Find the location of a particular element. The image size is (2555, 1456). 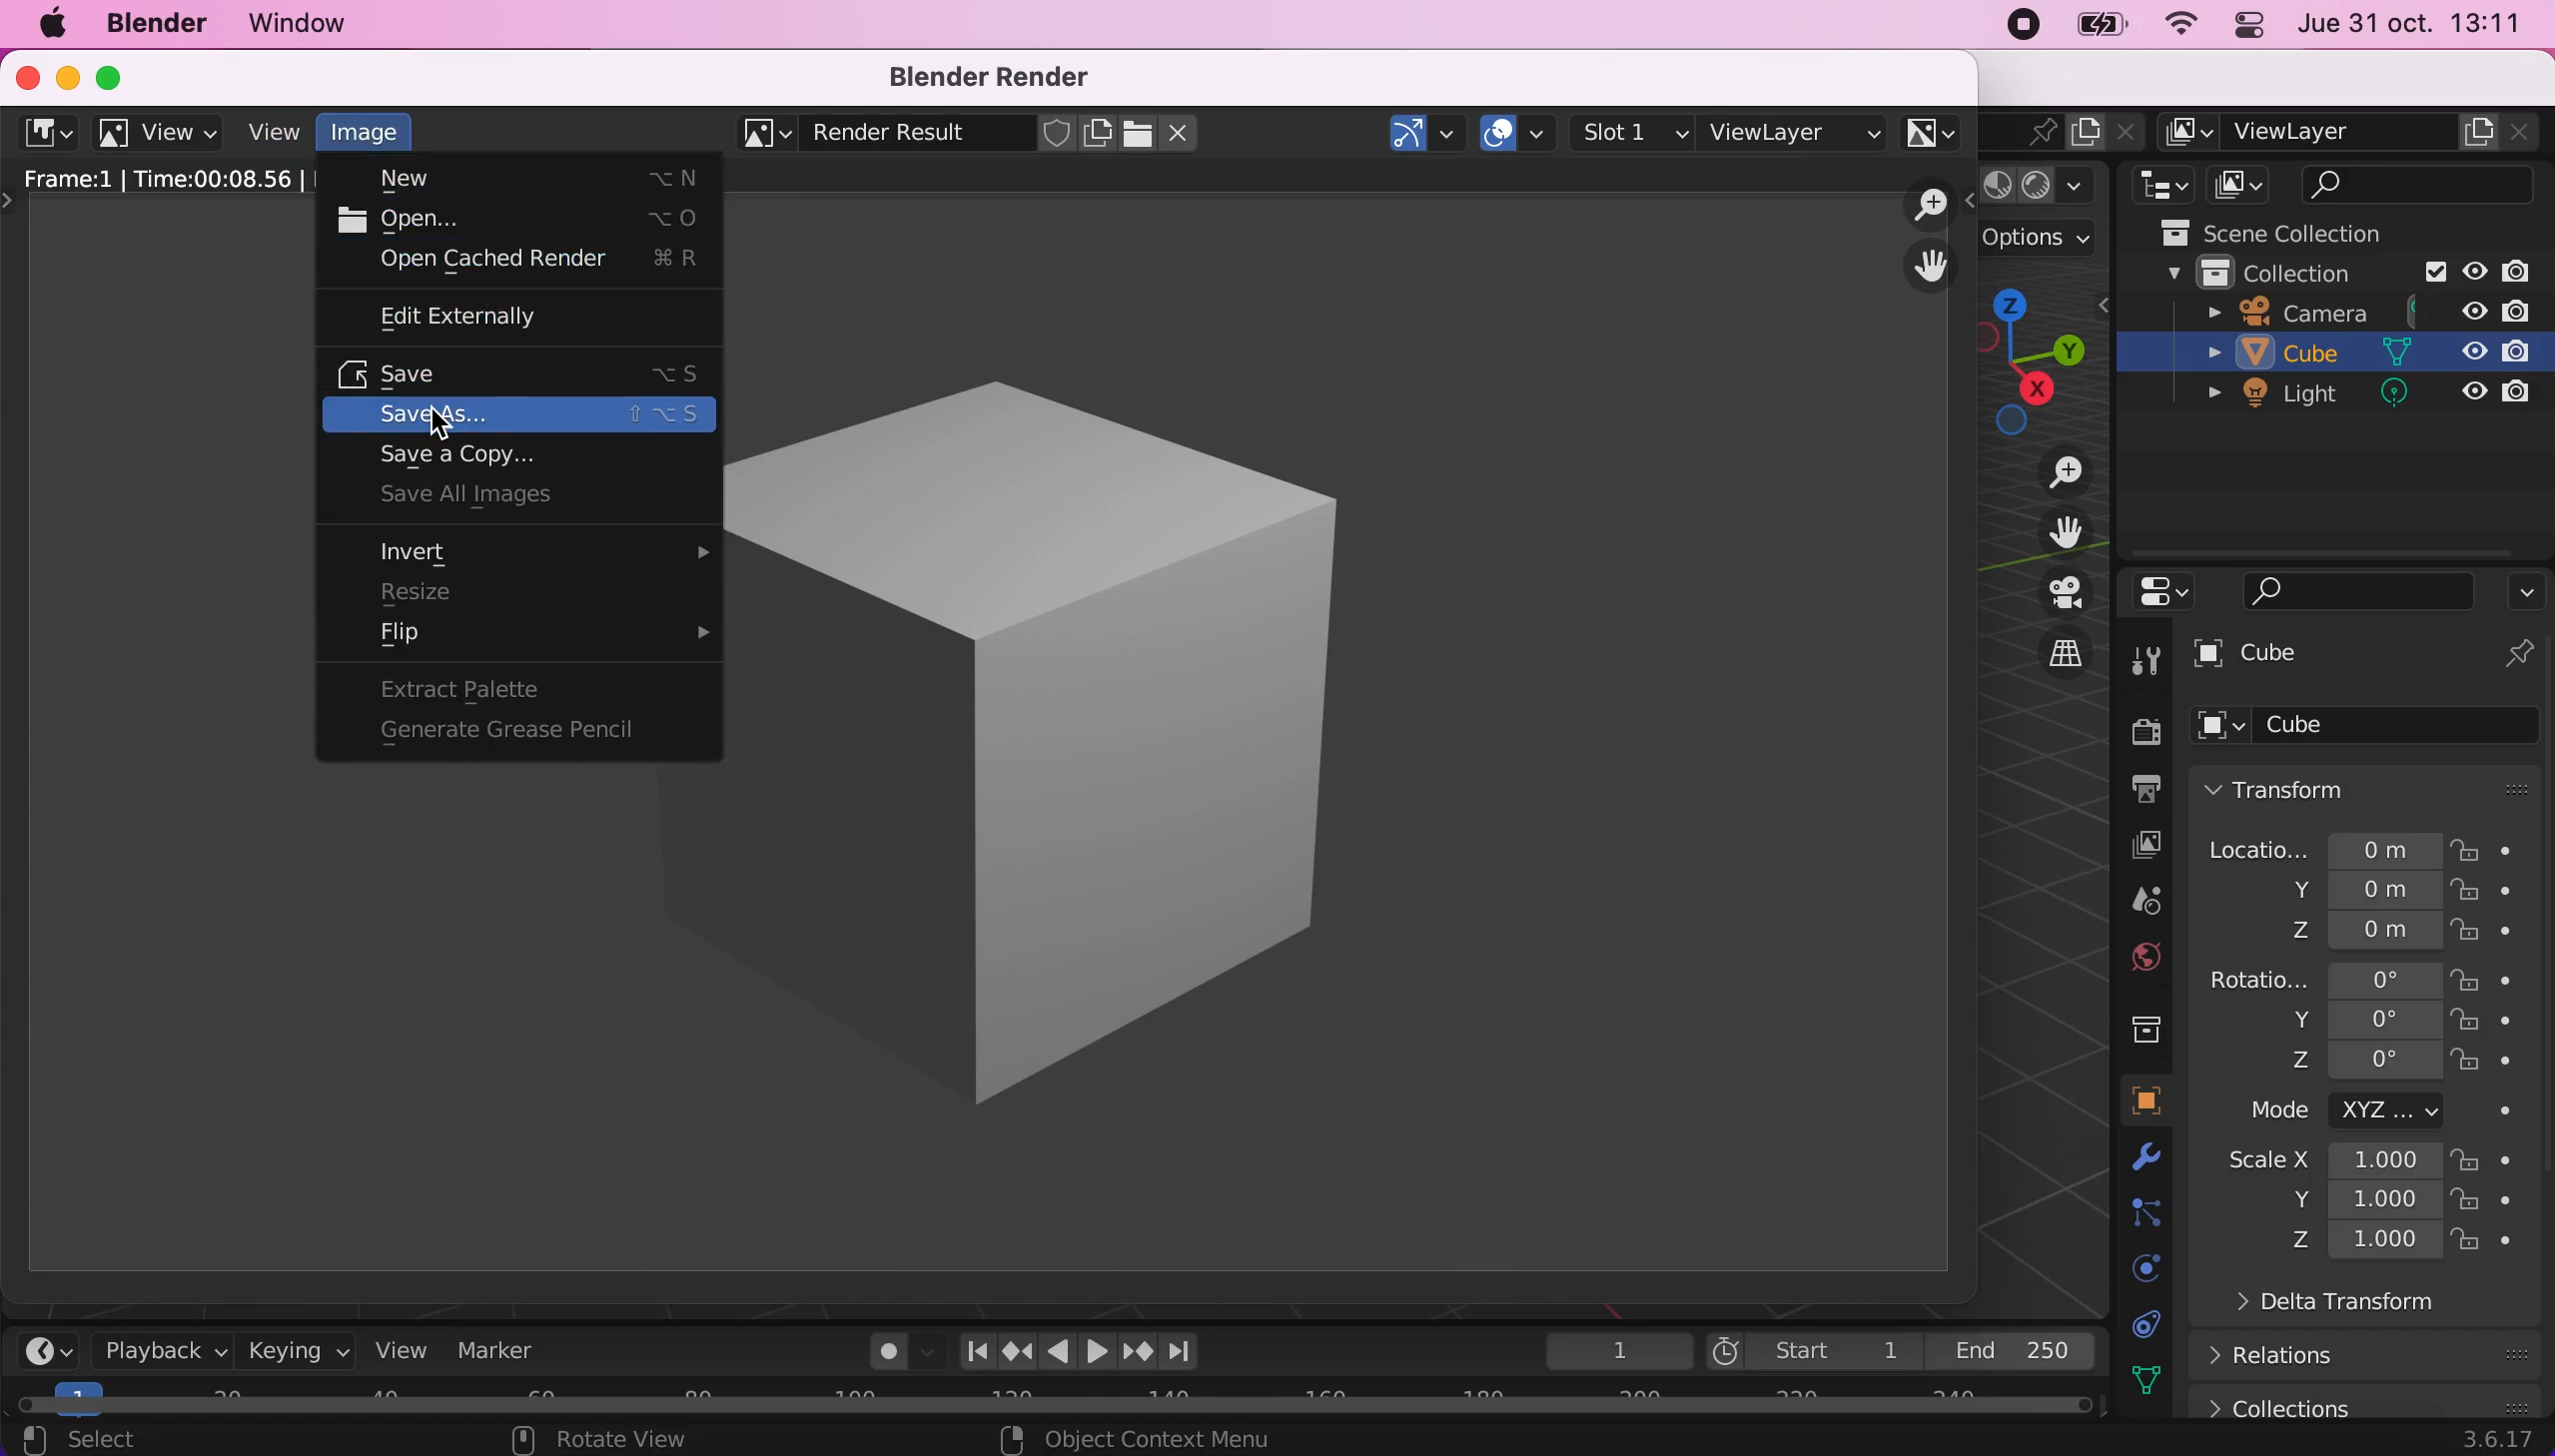

open cached render is located at coordinates (539, 261).